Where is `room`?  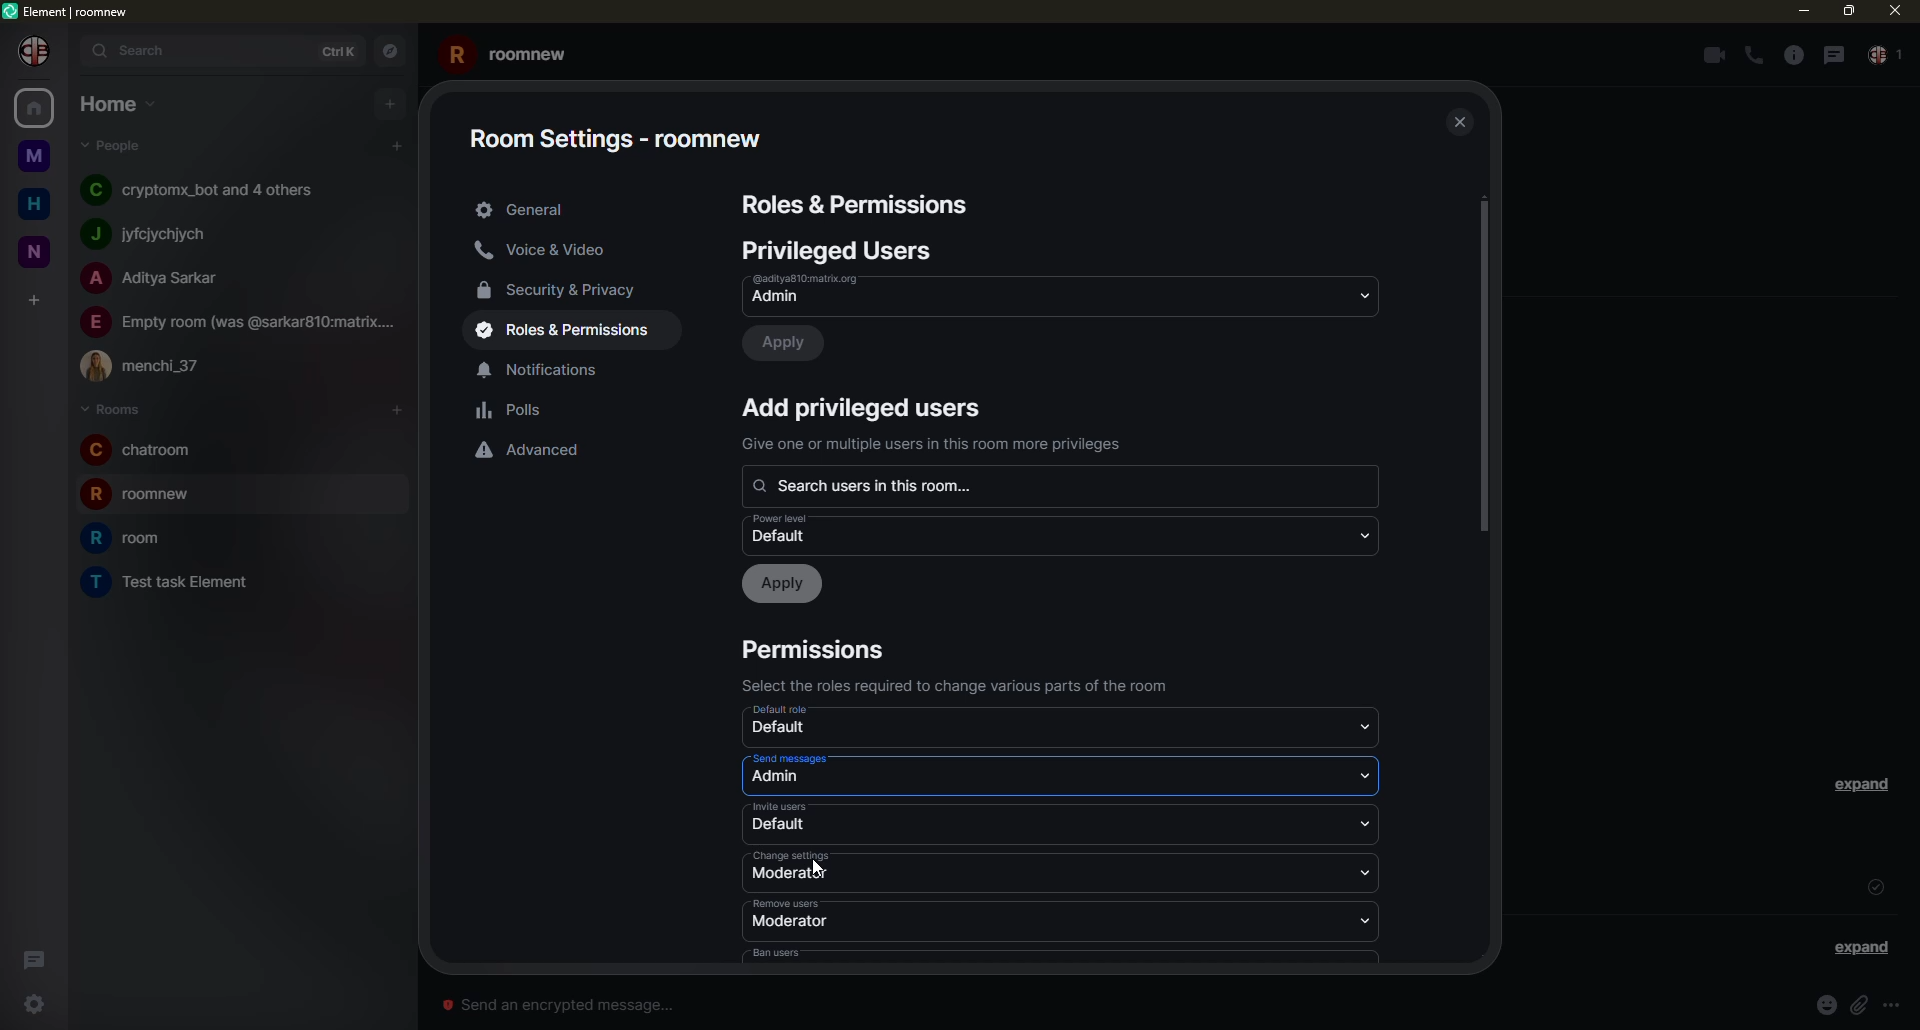
room is located at coordinates (142, 450).